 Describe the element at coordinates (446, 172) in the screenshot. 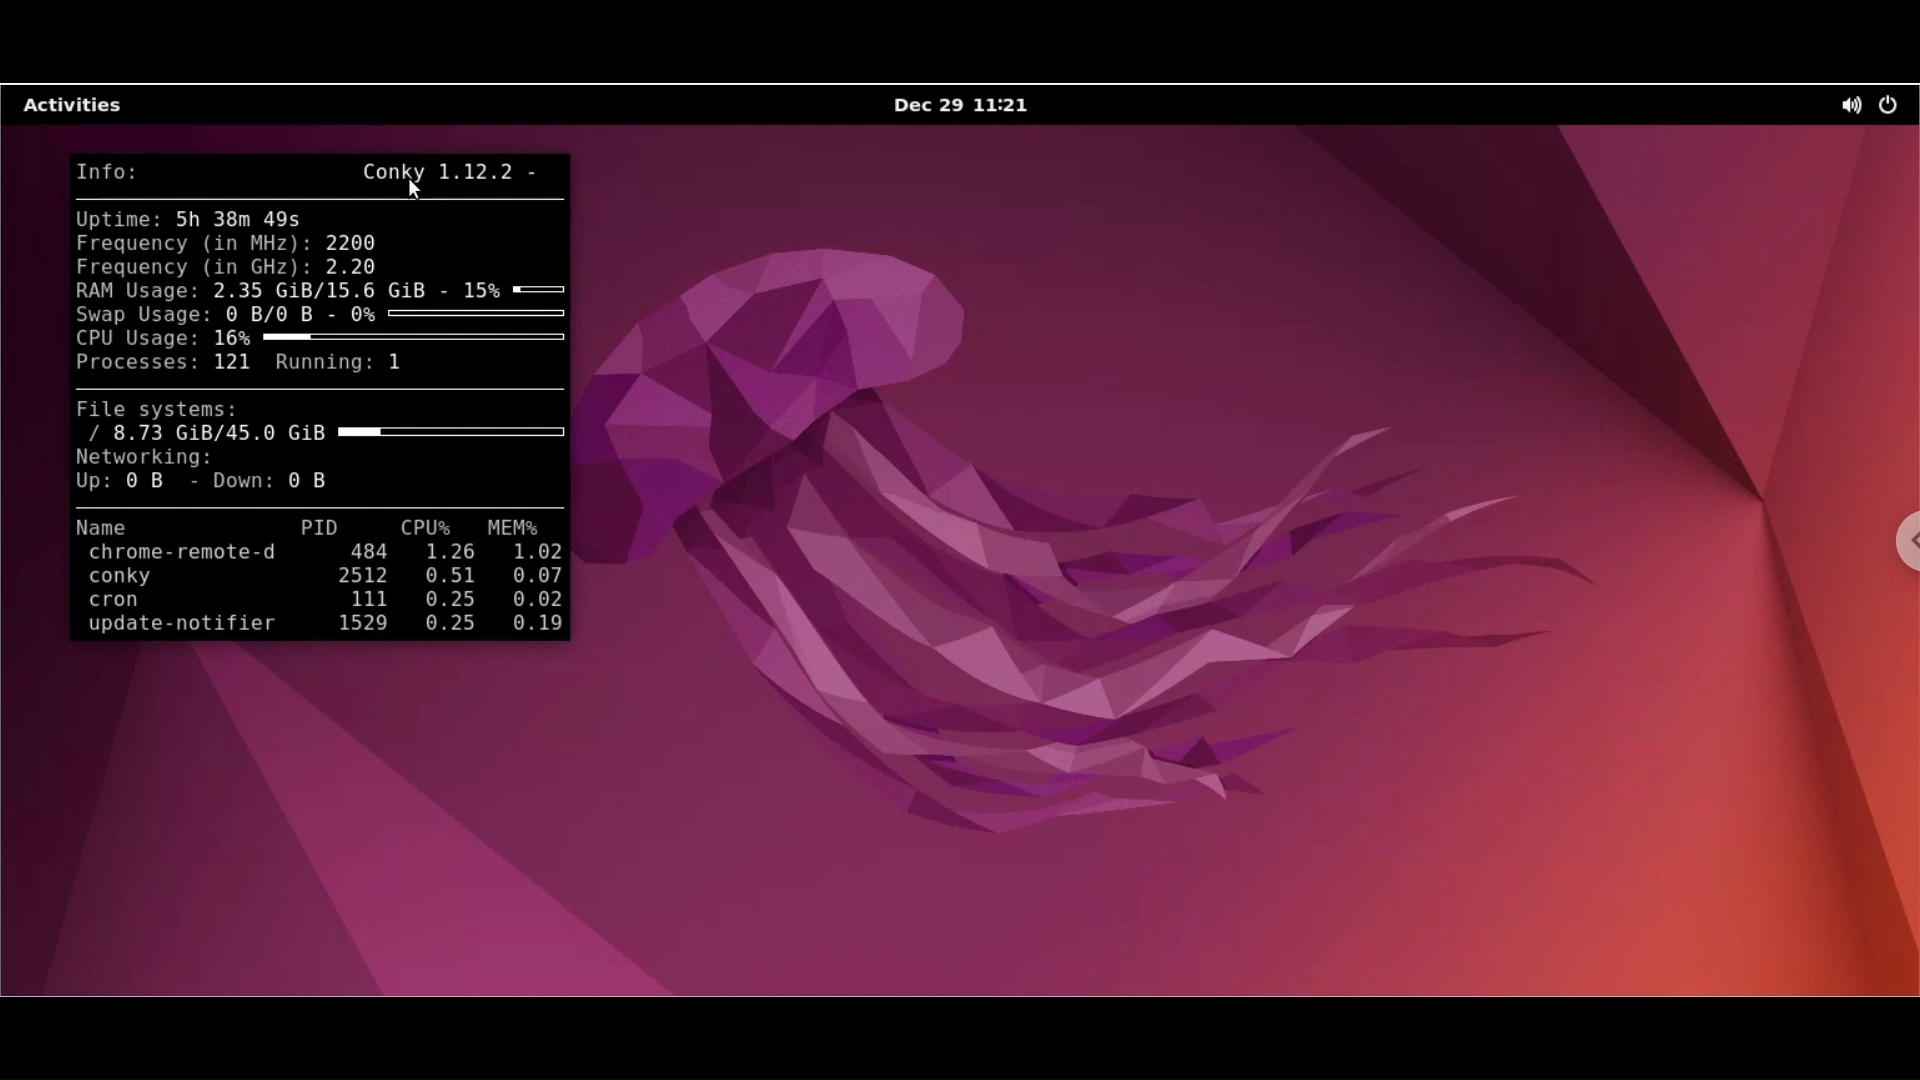

I see `conky 1.12.2 ` at that location.